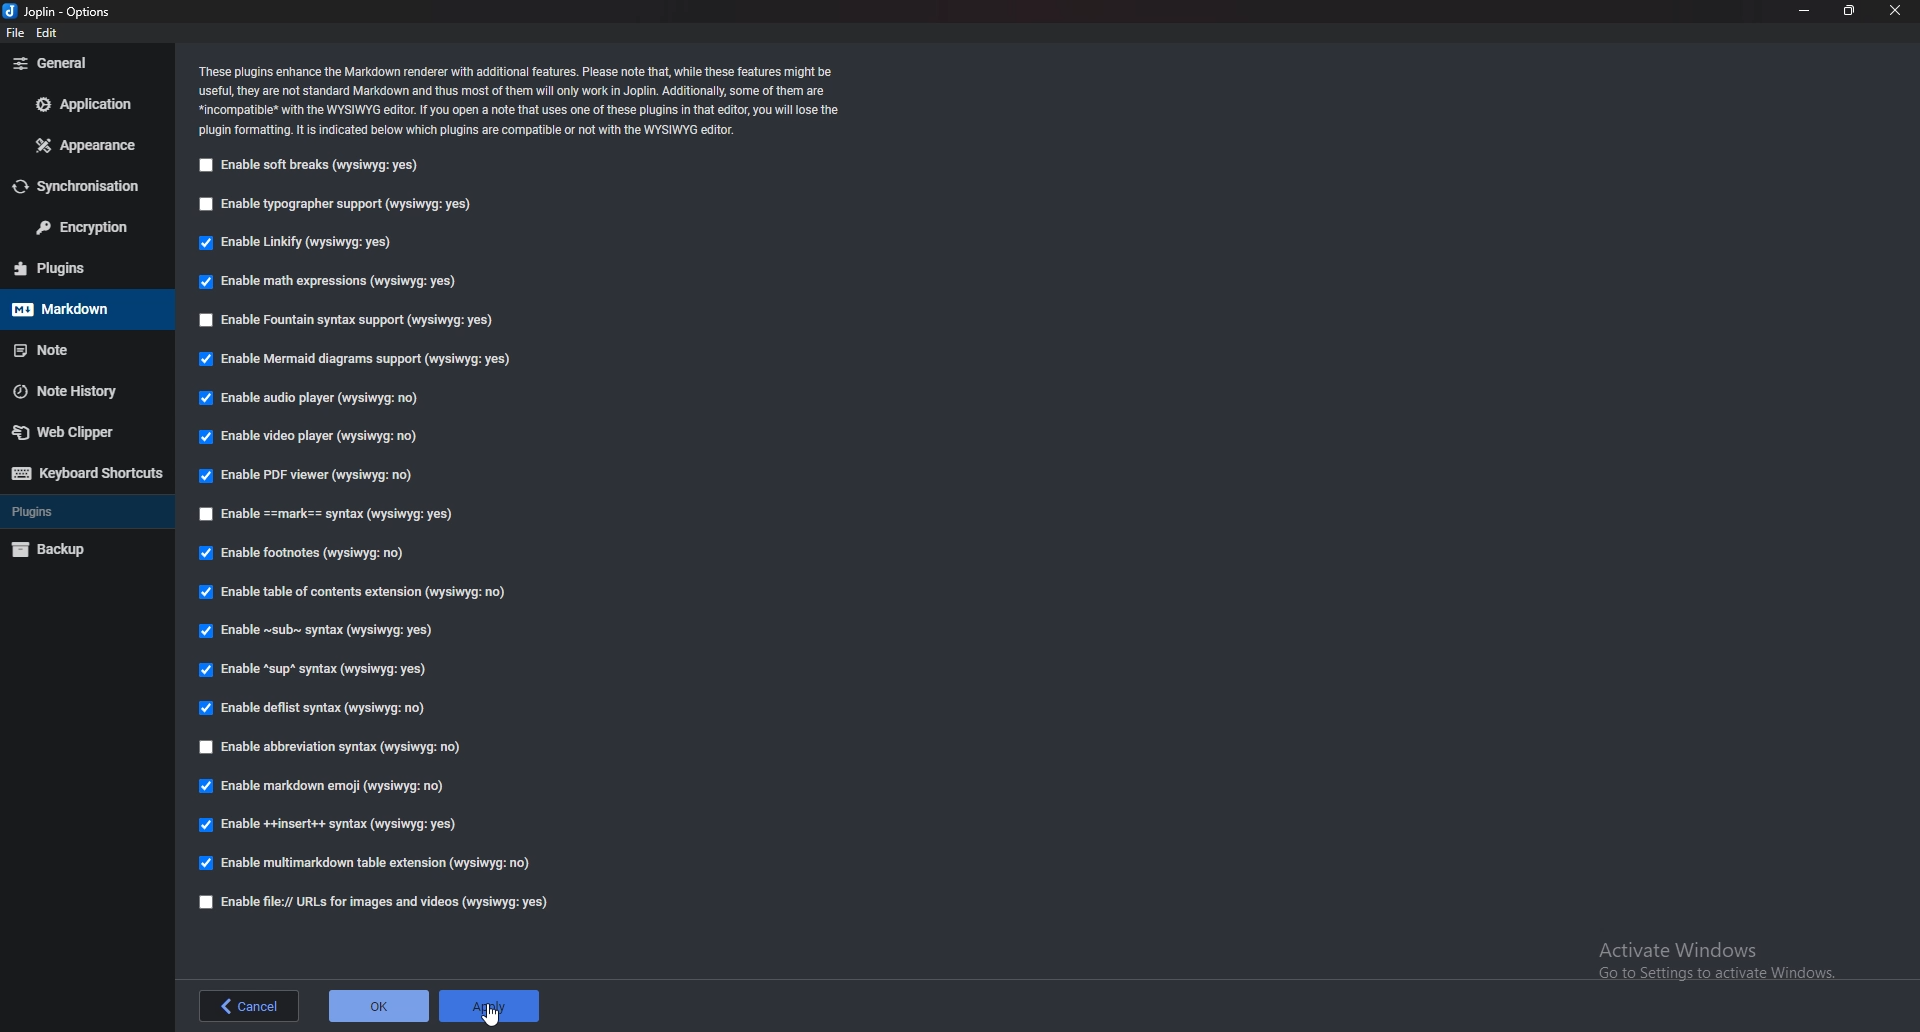 Image resolution: width=1920 pixels, height=1032 pixels. What do you see at coordinates (87, 186) in the screenshot?
I see `Synchronization` at bounding box center [87, 186].